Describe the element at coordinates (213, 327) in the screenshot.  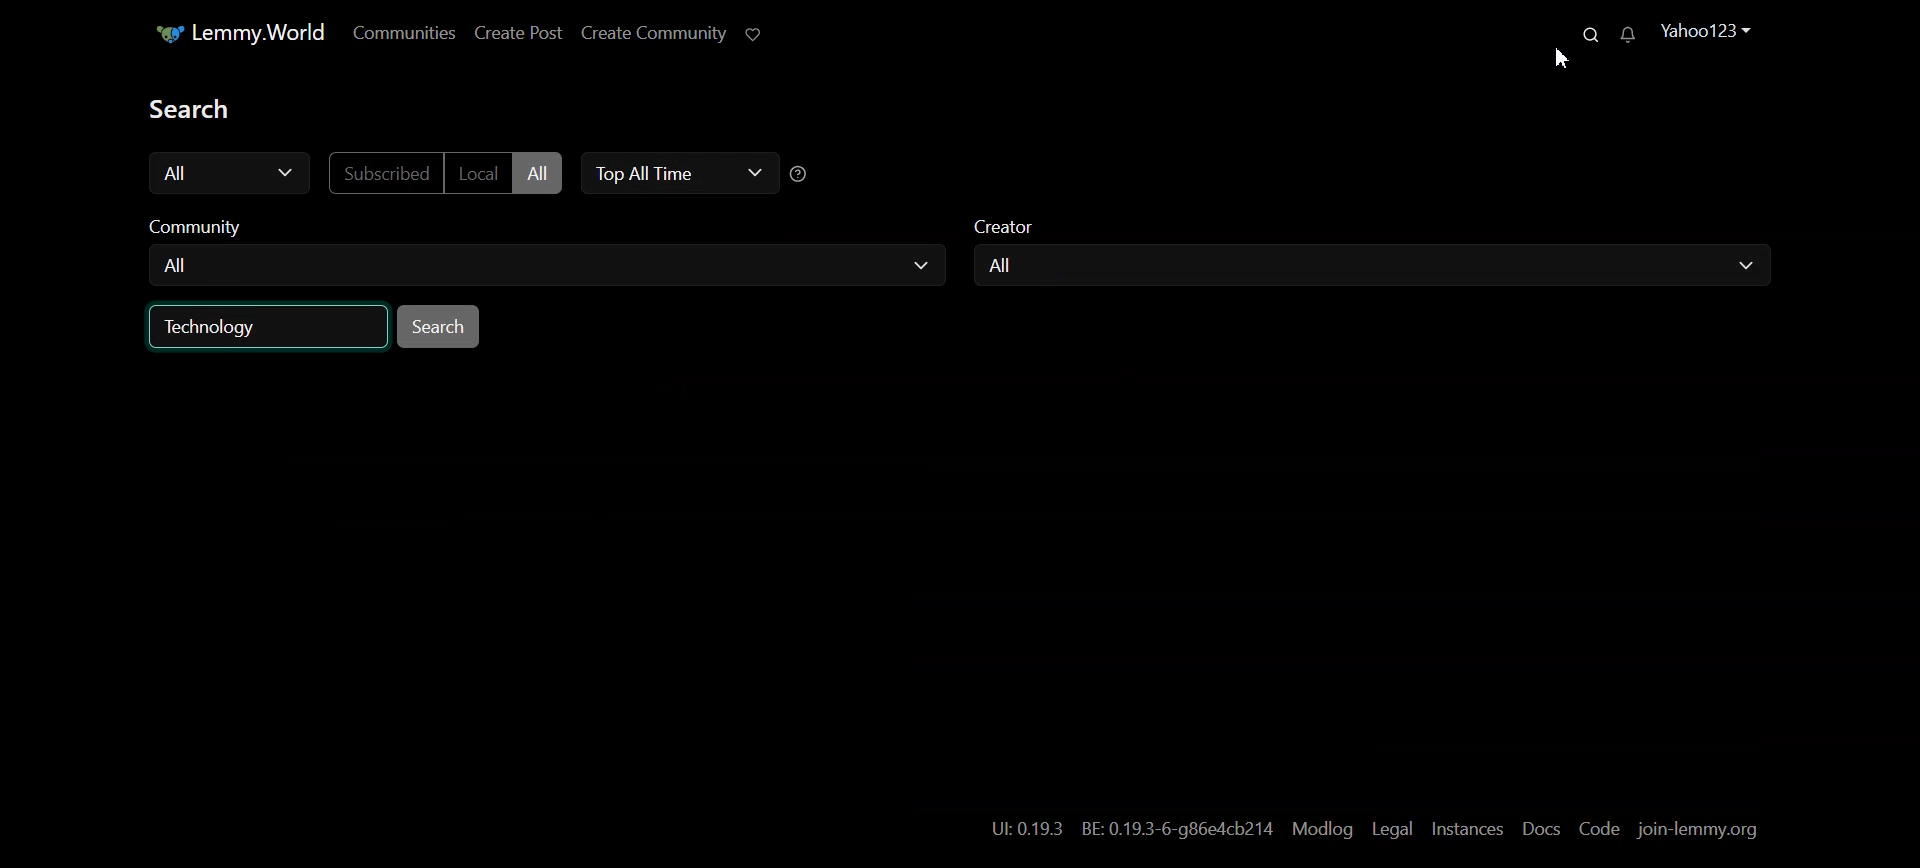
I see `Text` at that location.